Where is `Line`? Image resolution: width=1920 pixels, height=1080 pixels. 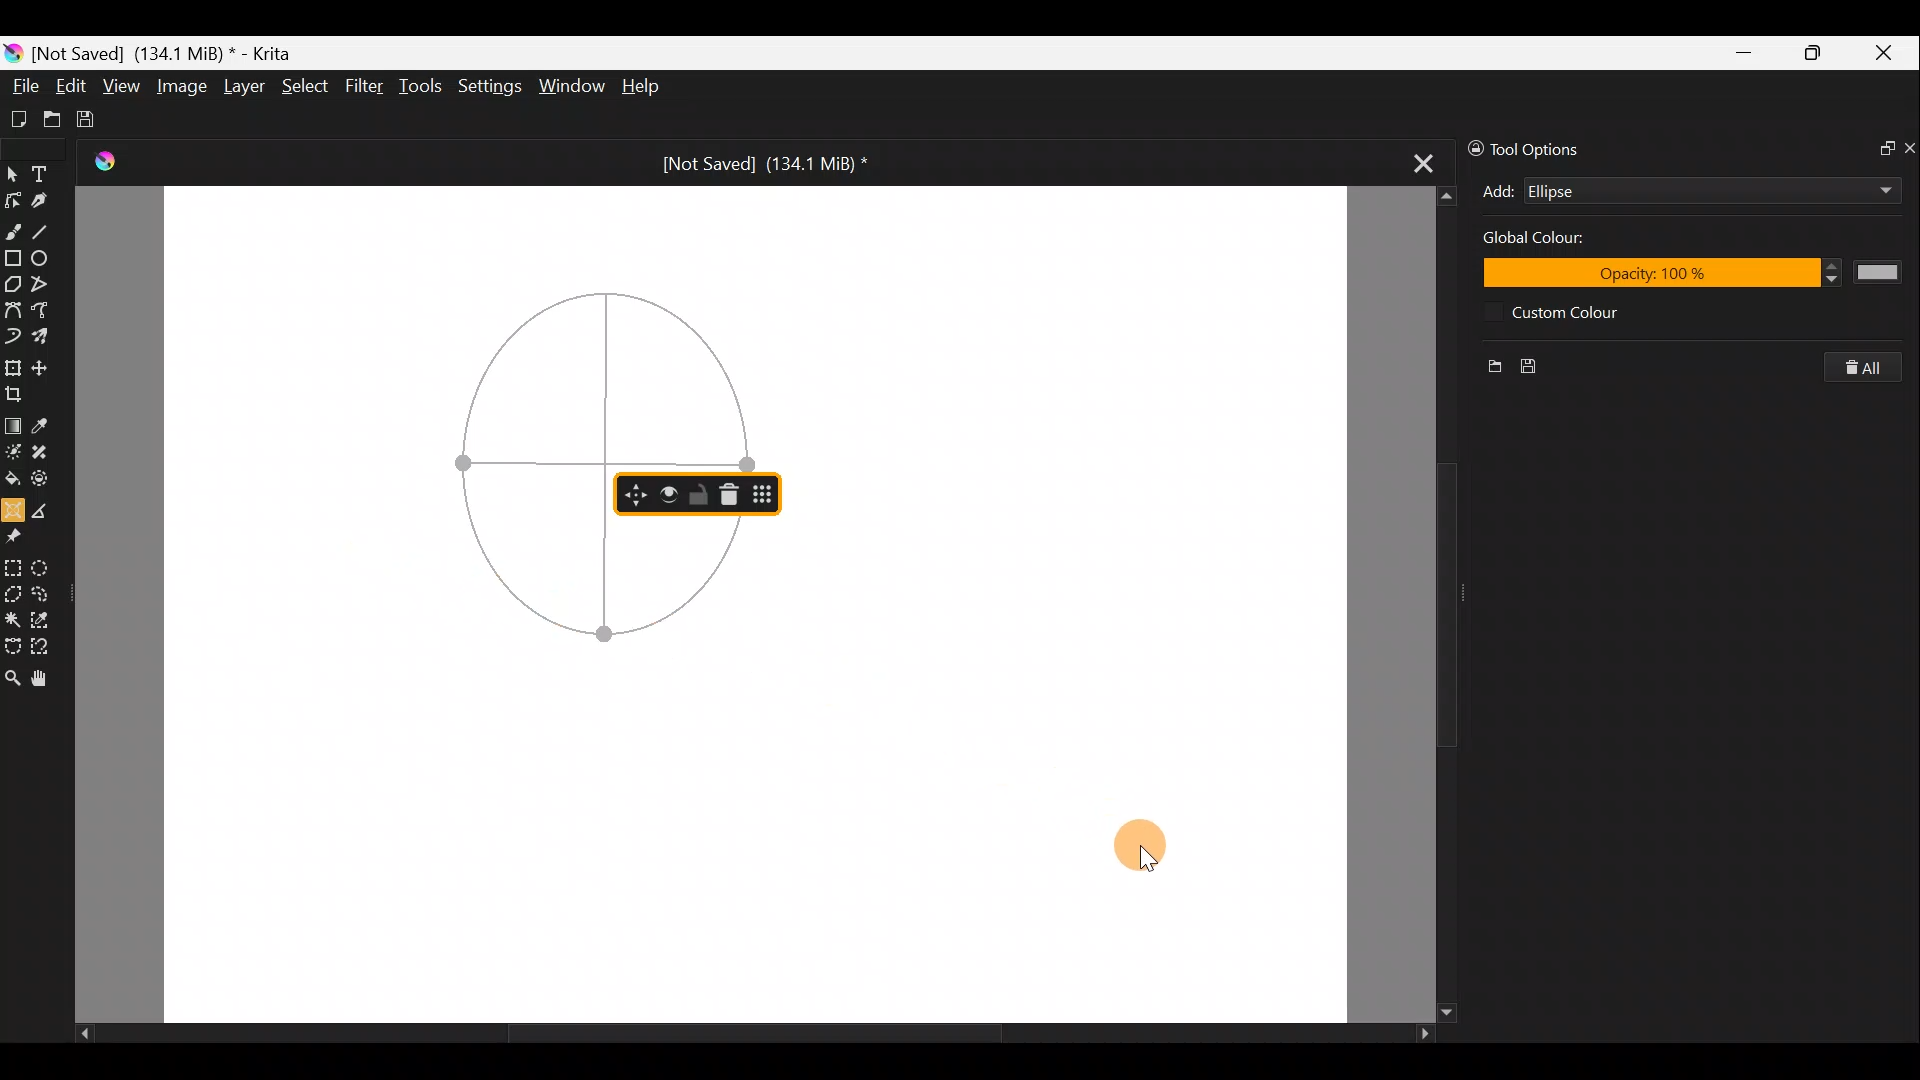 Line is located at coordinates (49, 231).